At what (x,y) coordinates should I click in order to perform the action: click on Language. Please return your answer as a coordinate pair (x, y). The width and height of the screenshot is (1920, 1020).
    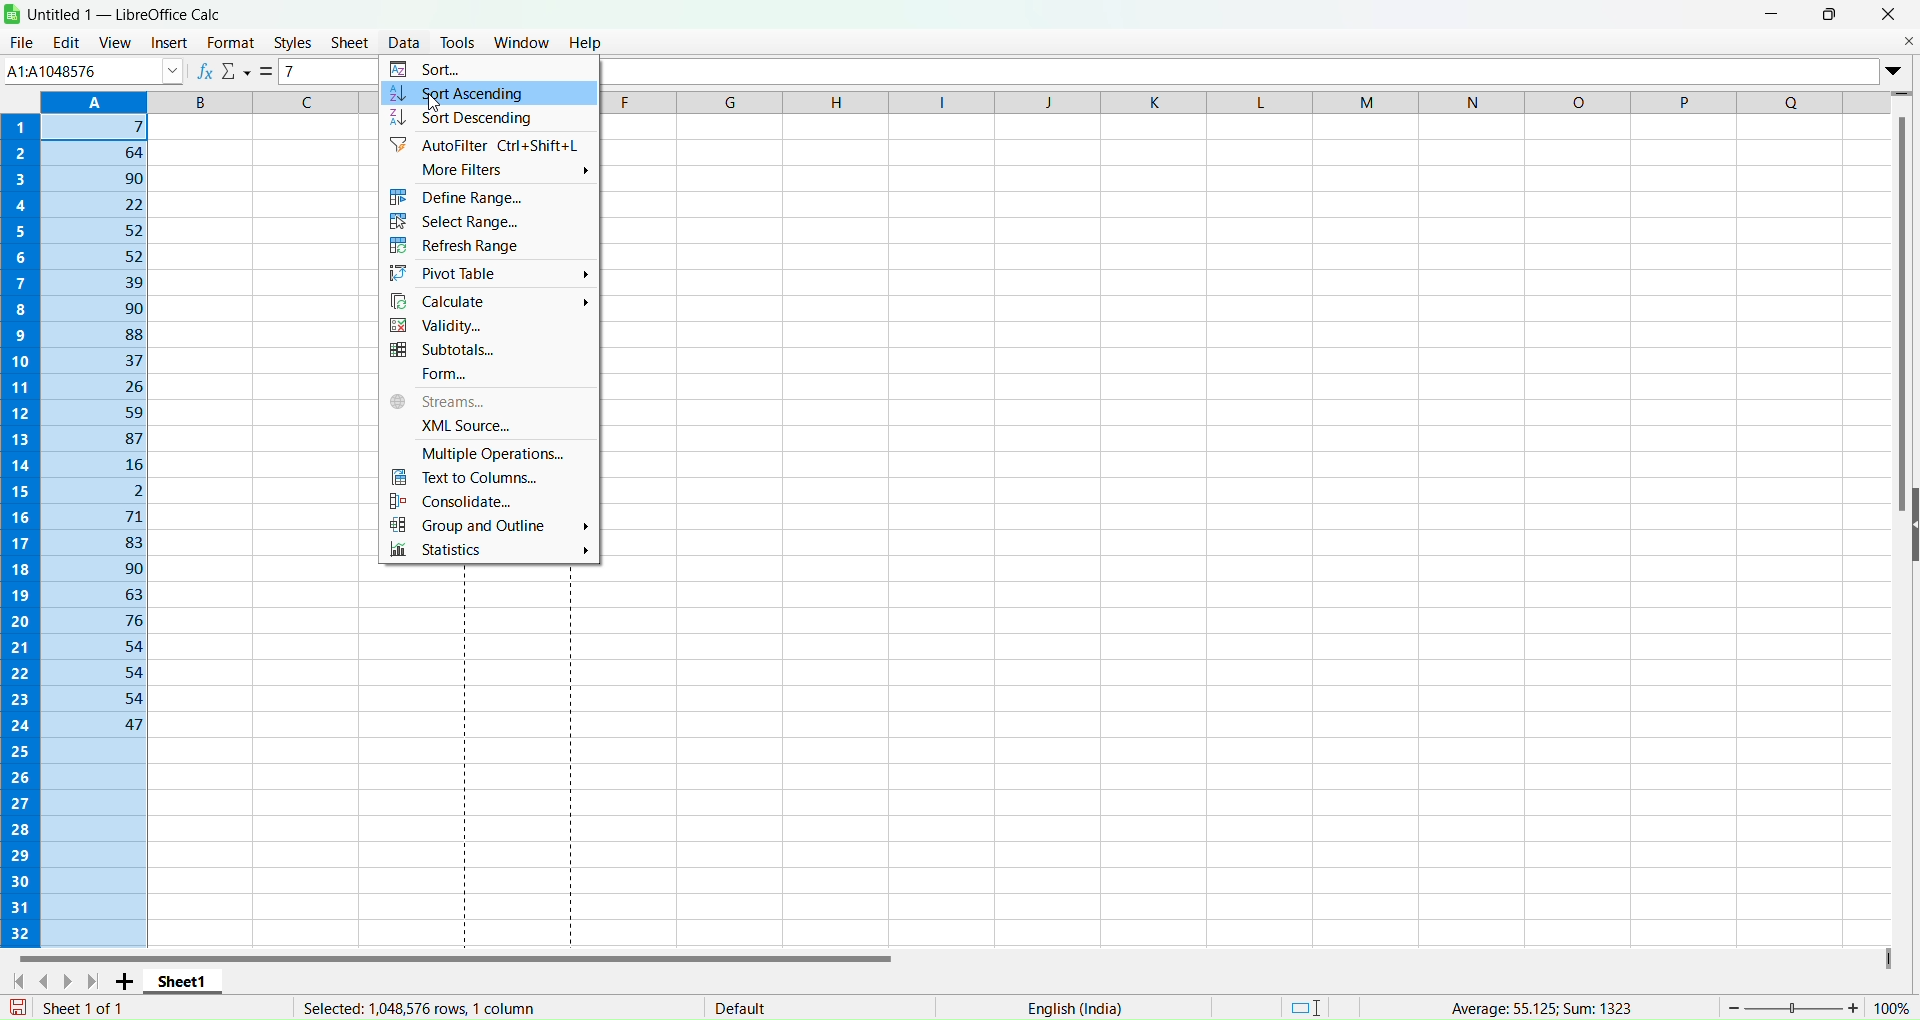
    Looking at the image, I should click on (1074, 1008).